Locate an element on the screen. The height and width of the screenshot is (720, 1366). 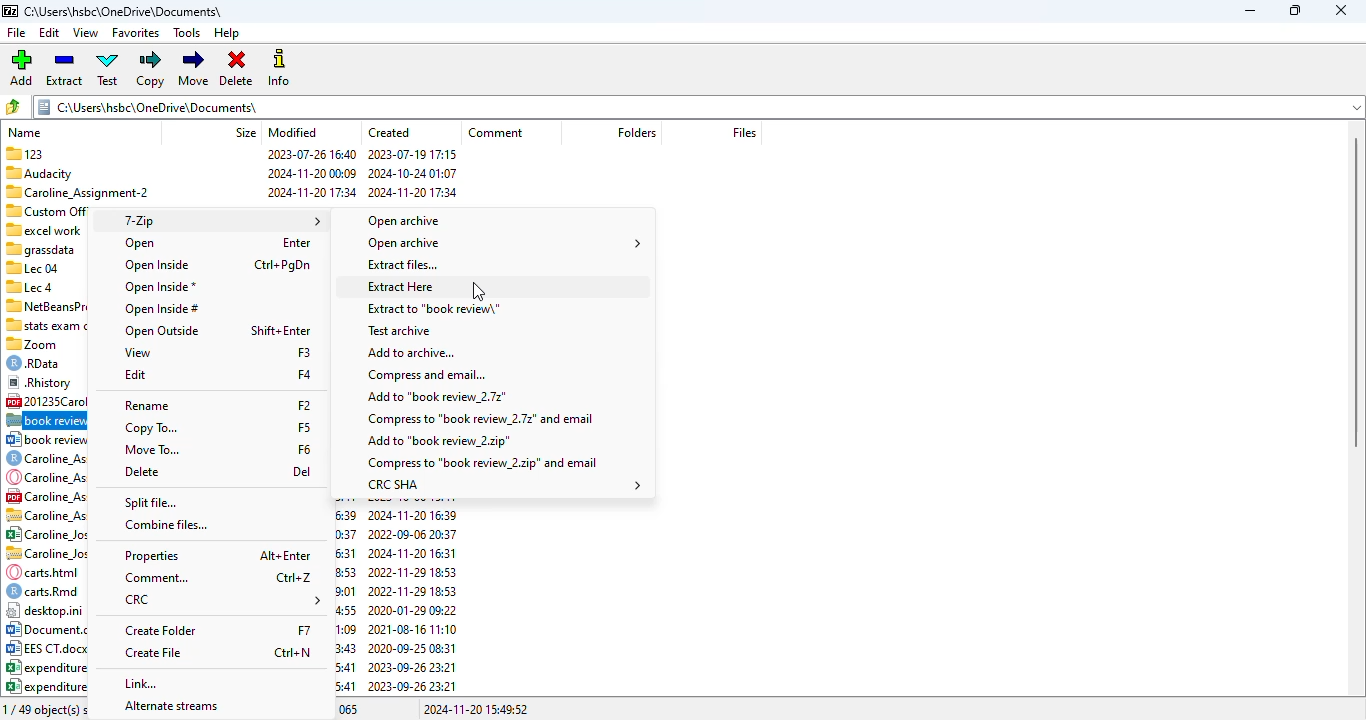
link is located at coordinates (144, 684).